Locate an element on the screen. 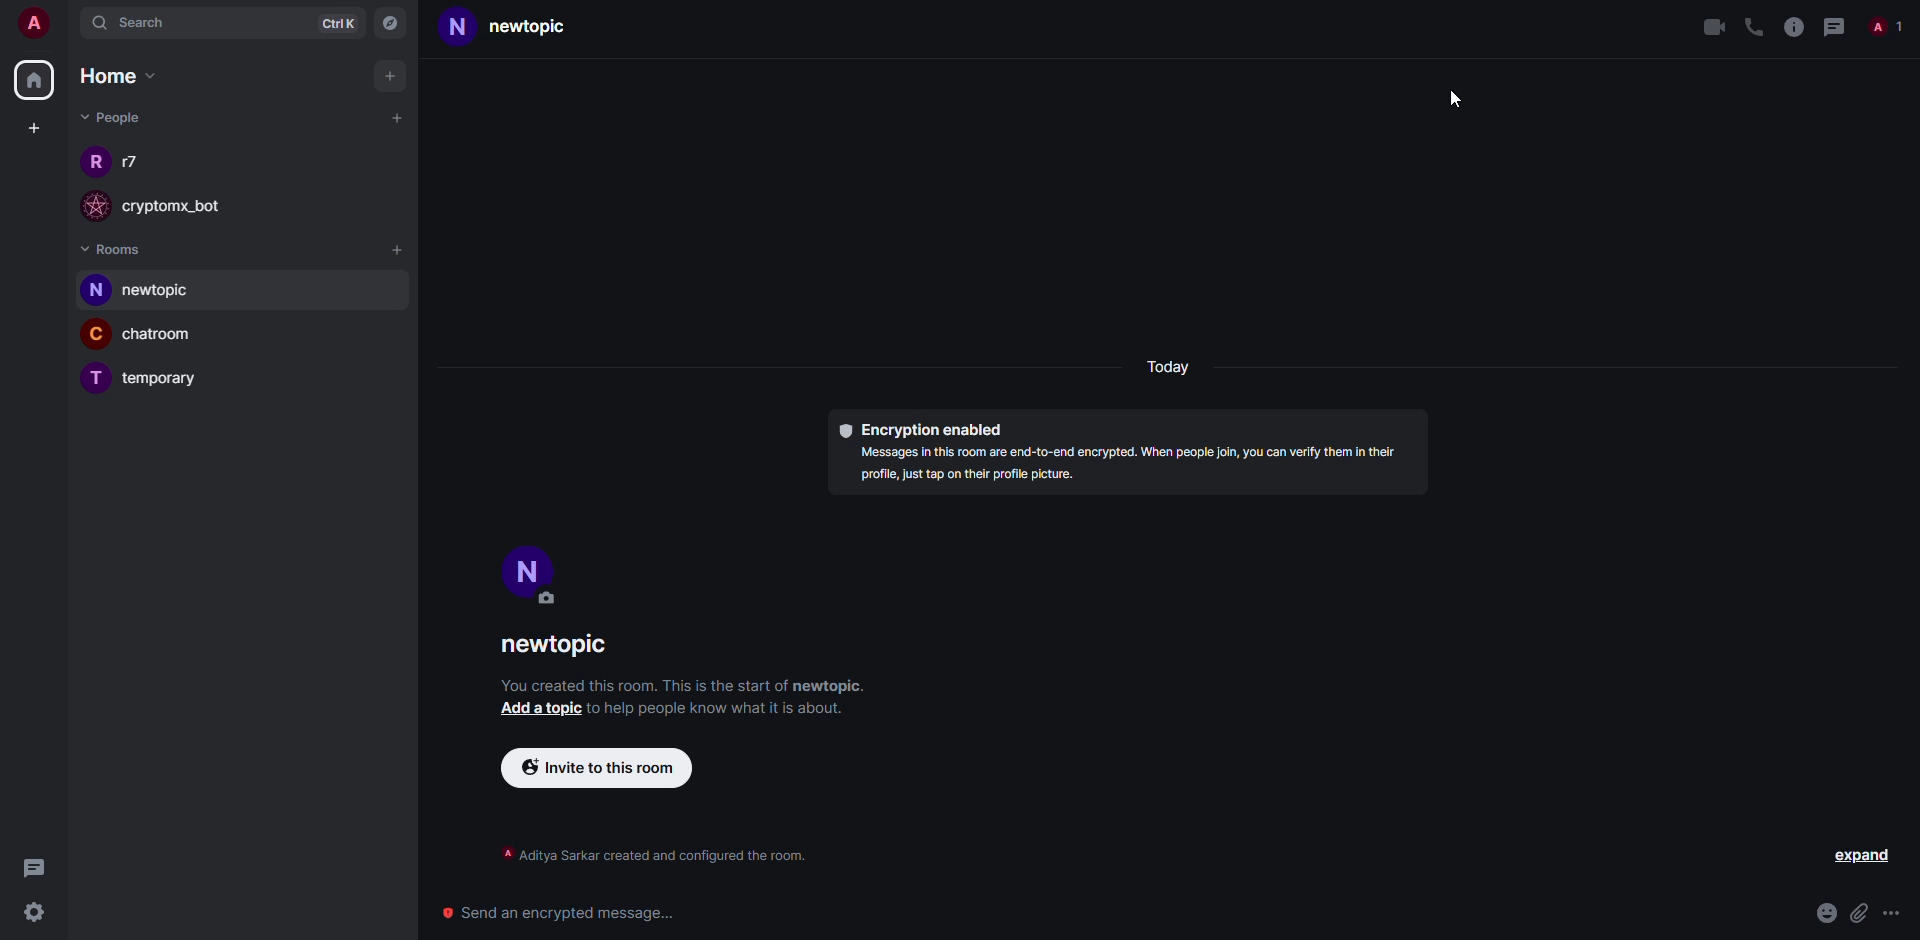 The image size is (1920, 940). emoji is located at coordinates (1826, 913).